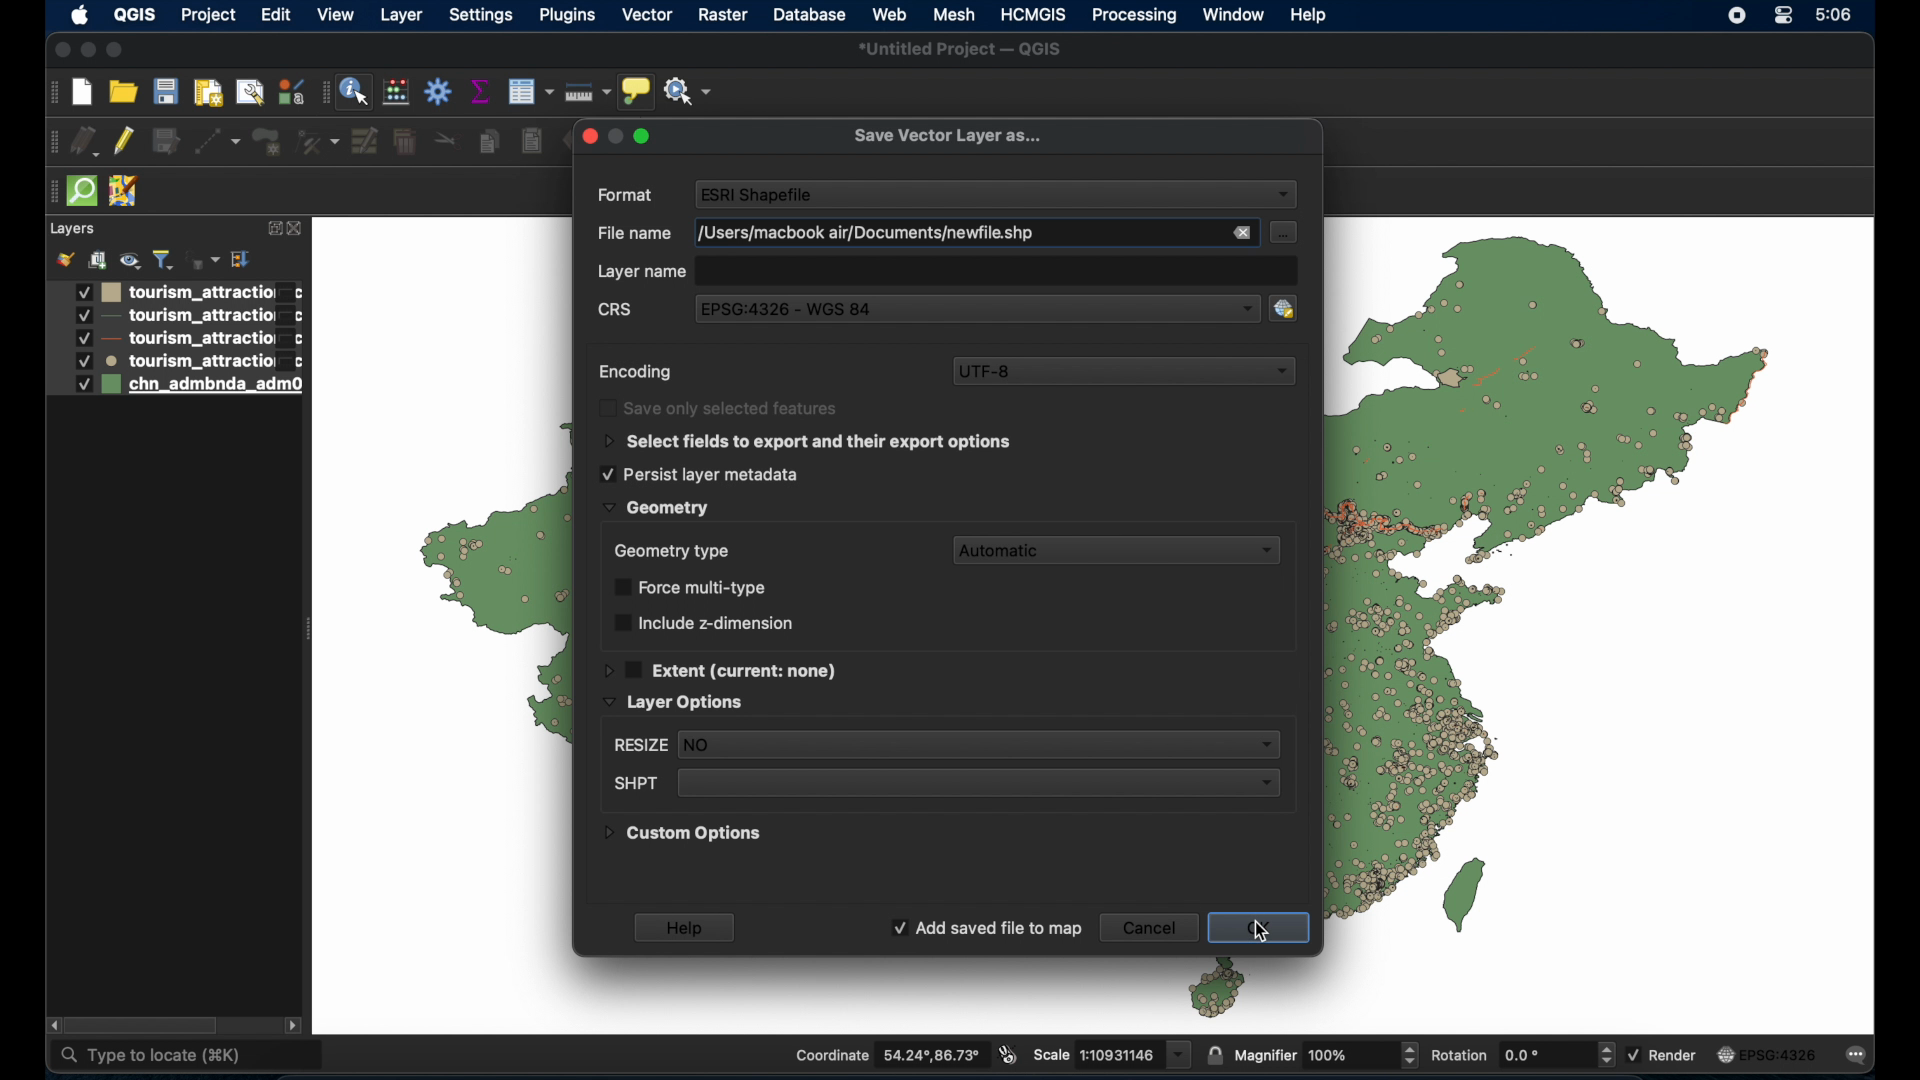  Describe the element at coordinates (480, 91) in the screenshot. I see `show staistical summary` at that location.